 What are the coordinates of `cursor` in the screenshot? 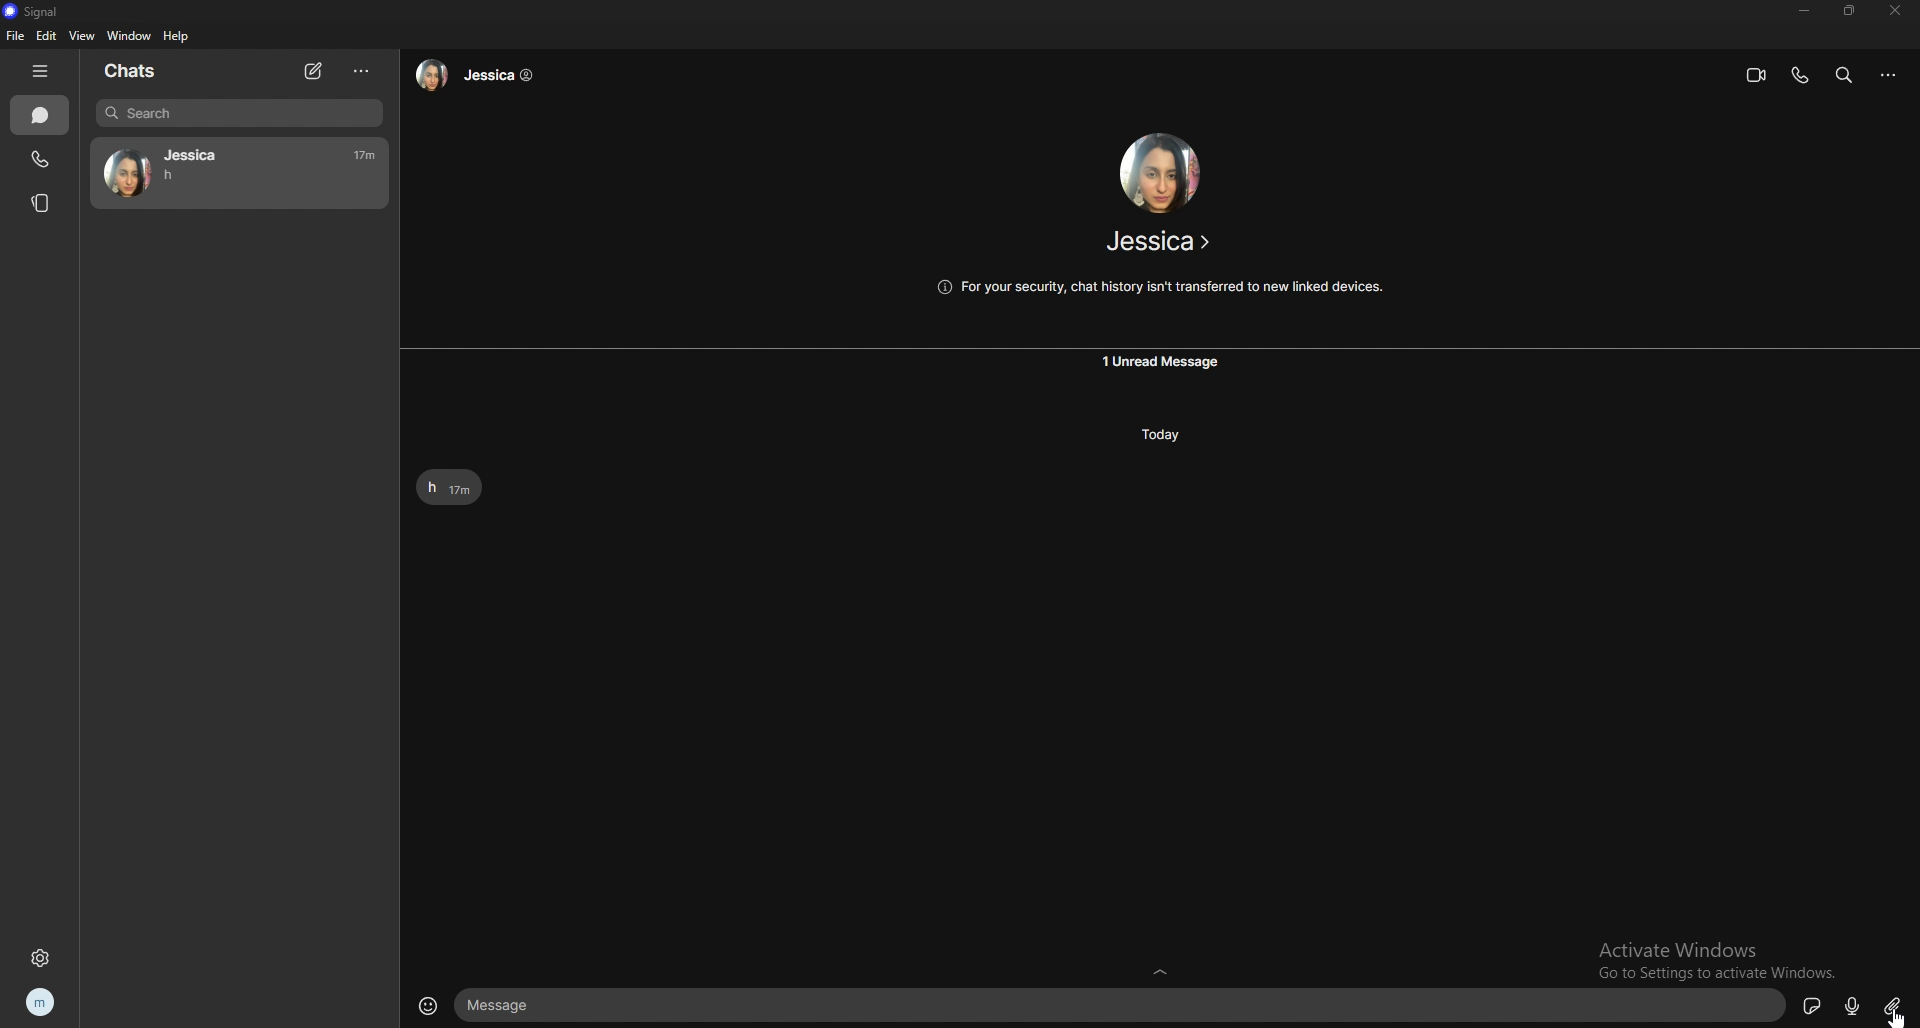 It's located at (1900, 1018).